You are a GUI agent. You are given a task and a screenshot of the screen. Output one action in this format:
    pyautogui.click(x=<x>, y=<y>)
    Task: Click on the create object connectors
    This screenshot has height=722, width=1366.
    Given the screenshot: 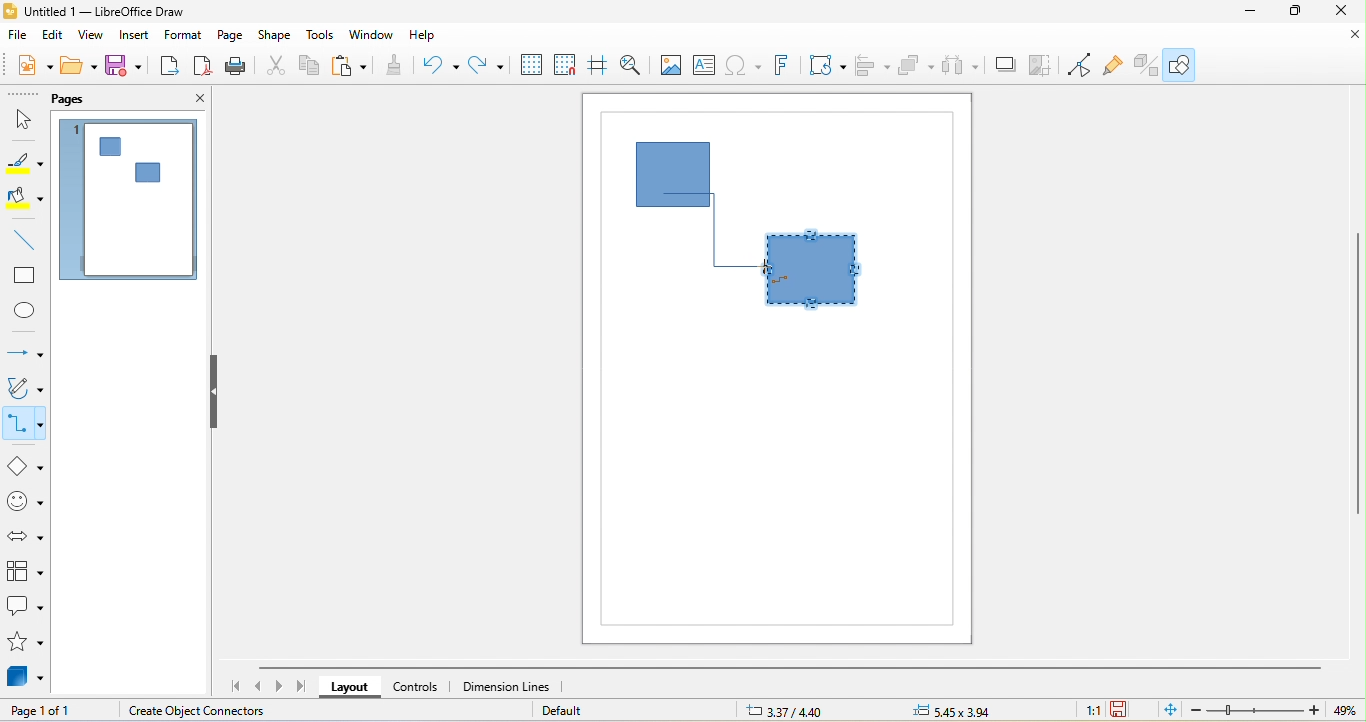 What is the action you would take?
    pyautogui.click(x=231, y=711)
    